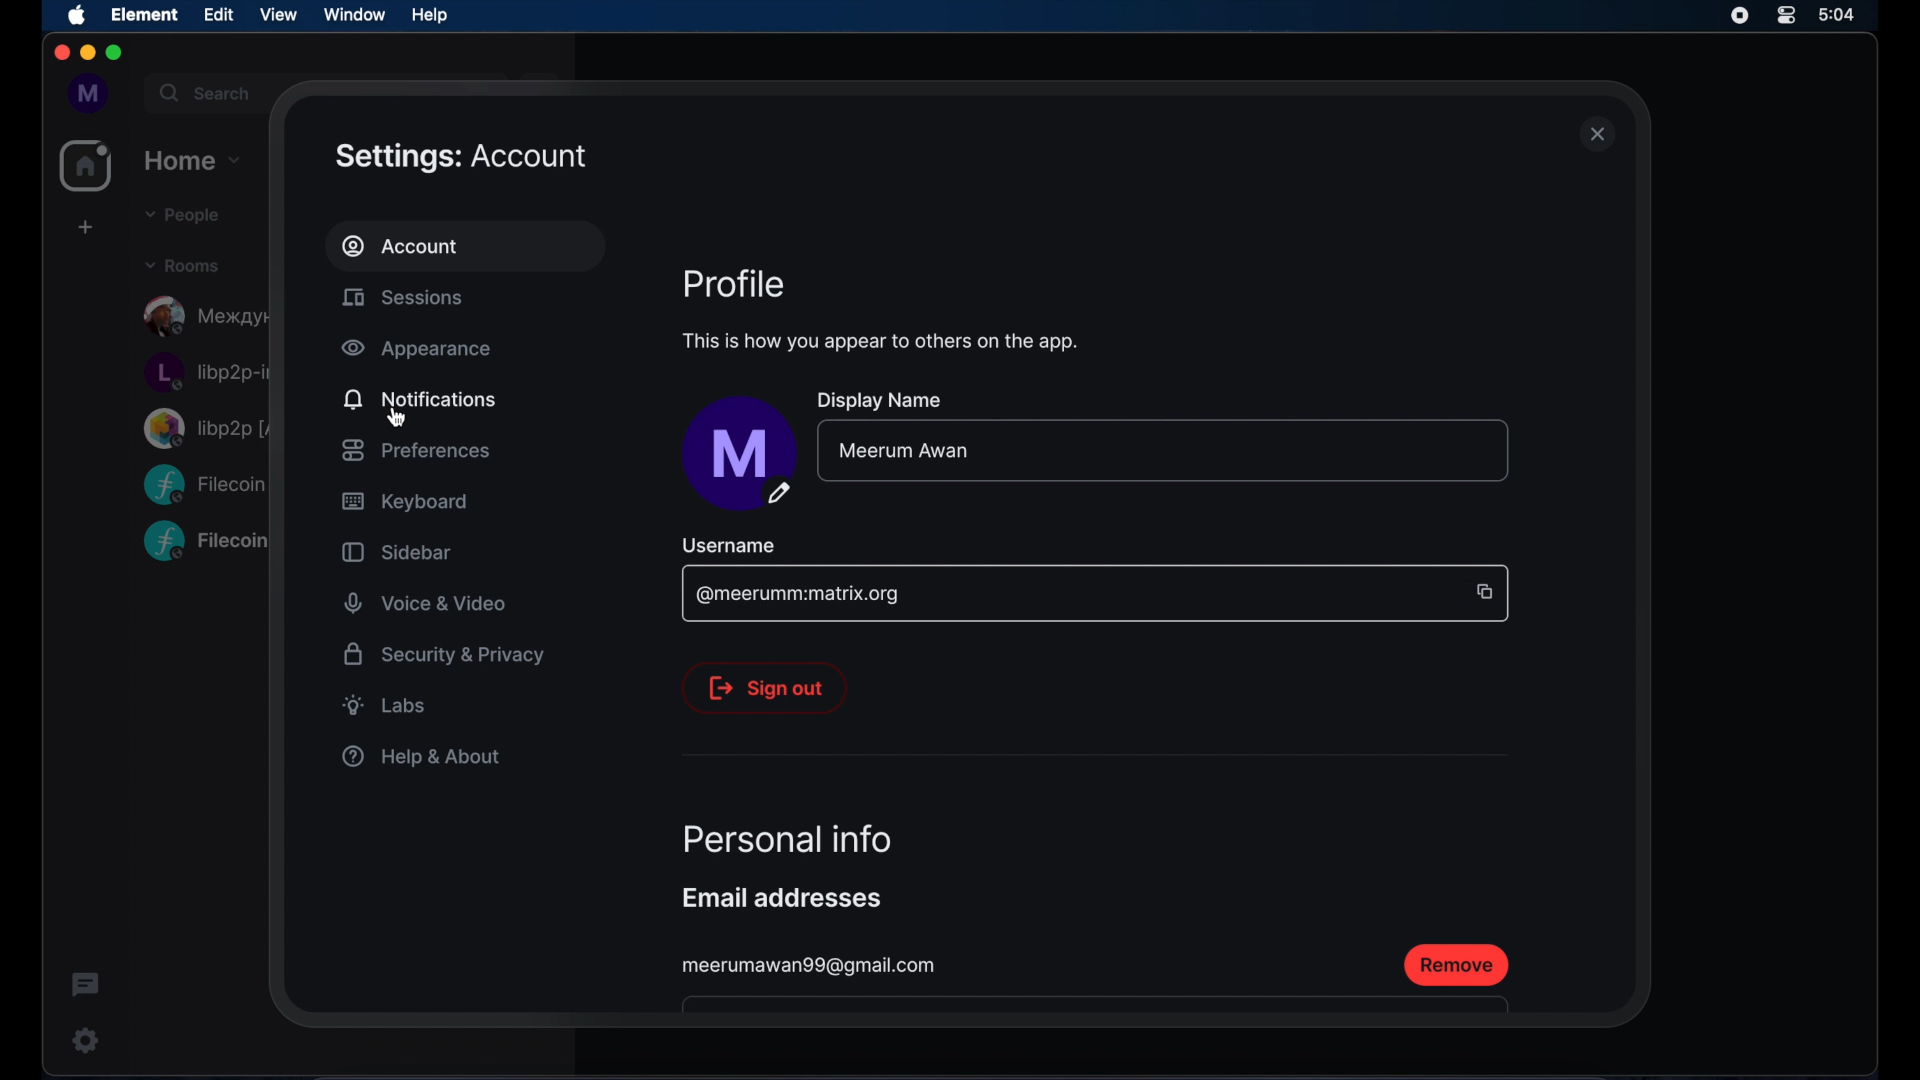 This screenshot has height=1080, width=1920. I want to click on settings, so click(81, 1040).